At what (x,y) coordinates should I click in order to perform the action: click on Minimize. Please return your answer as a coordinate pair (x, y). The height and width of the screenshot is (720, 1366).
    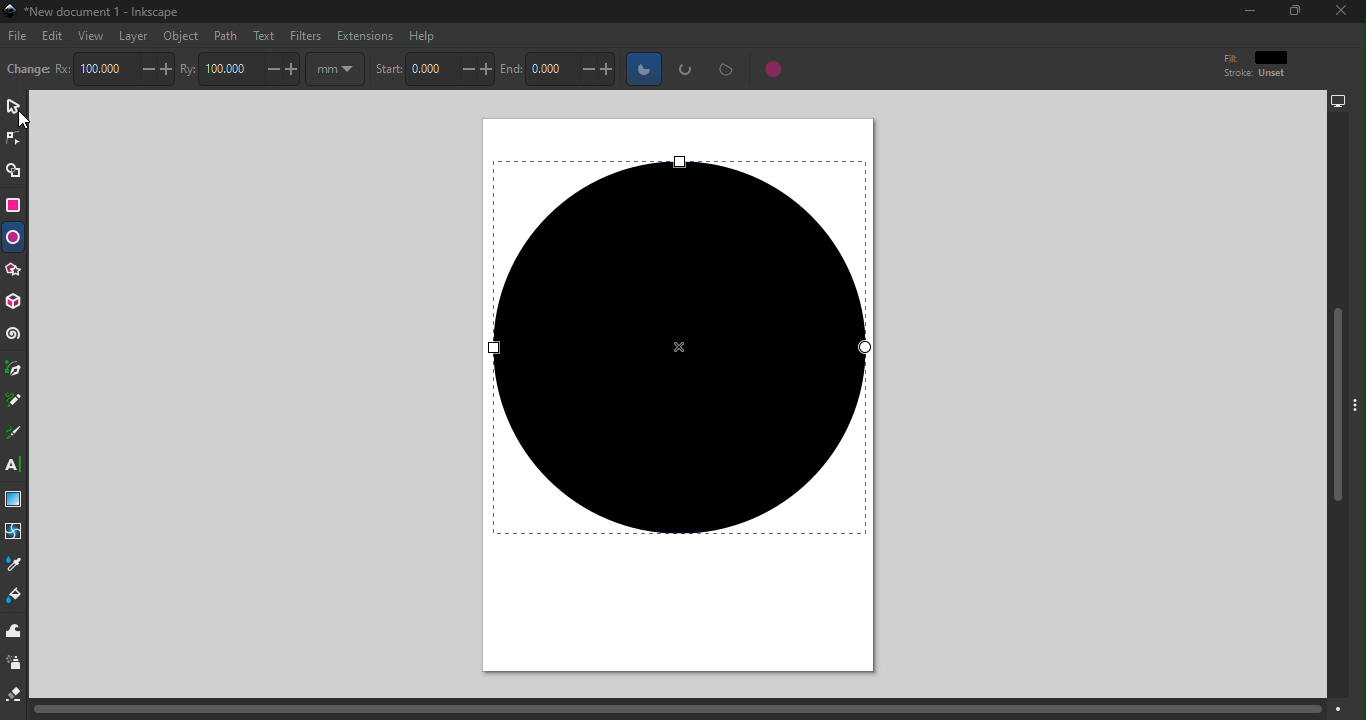
    Looking at the image, I should click on (1243, 12).